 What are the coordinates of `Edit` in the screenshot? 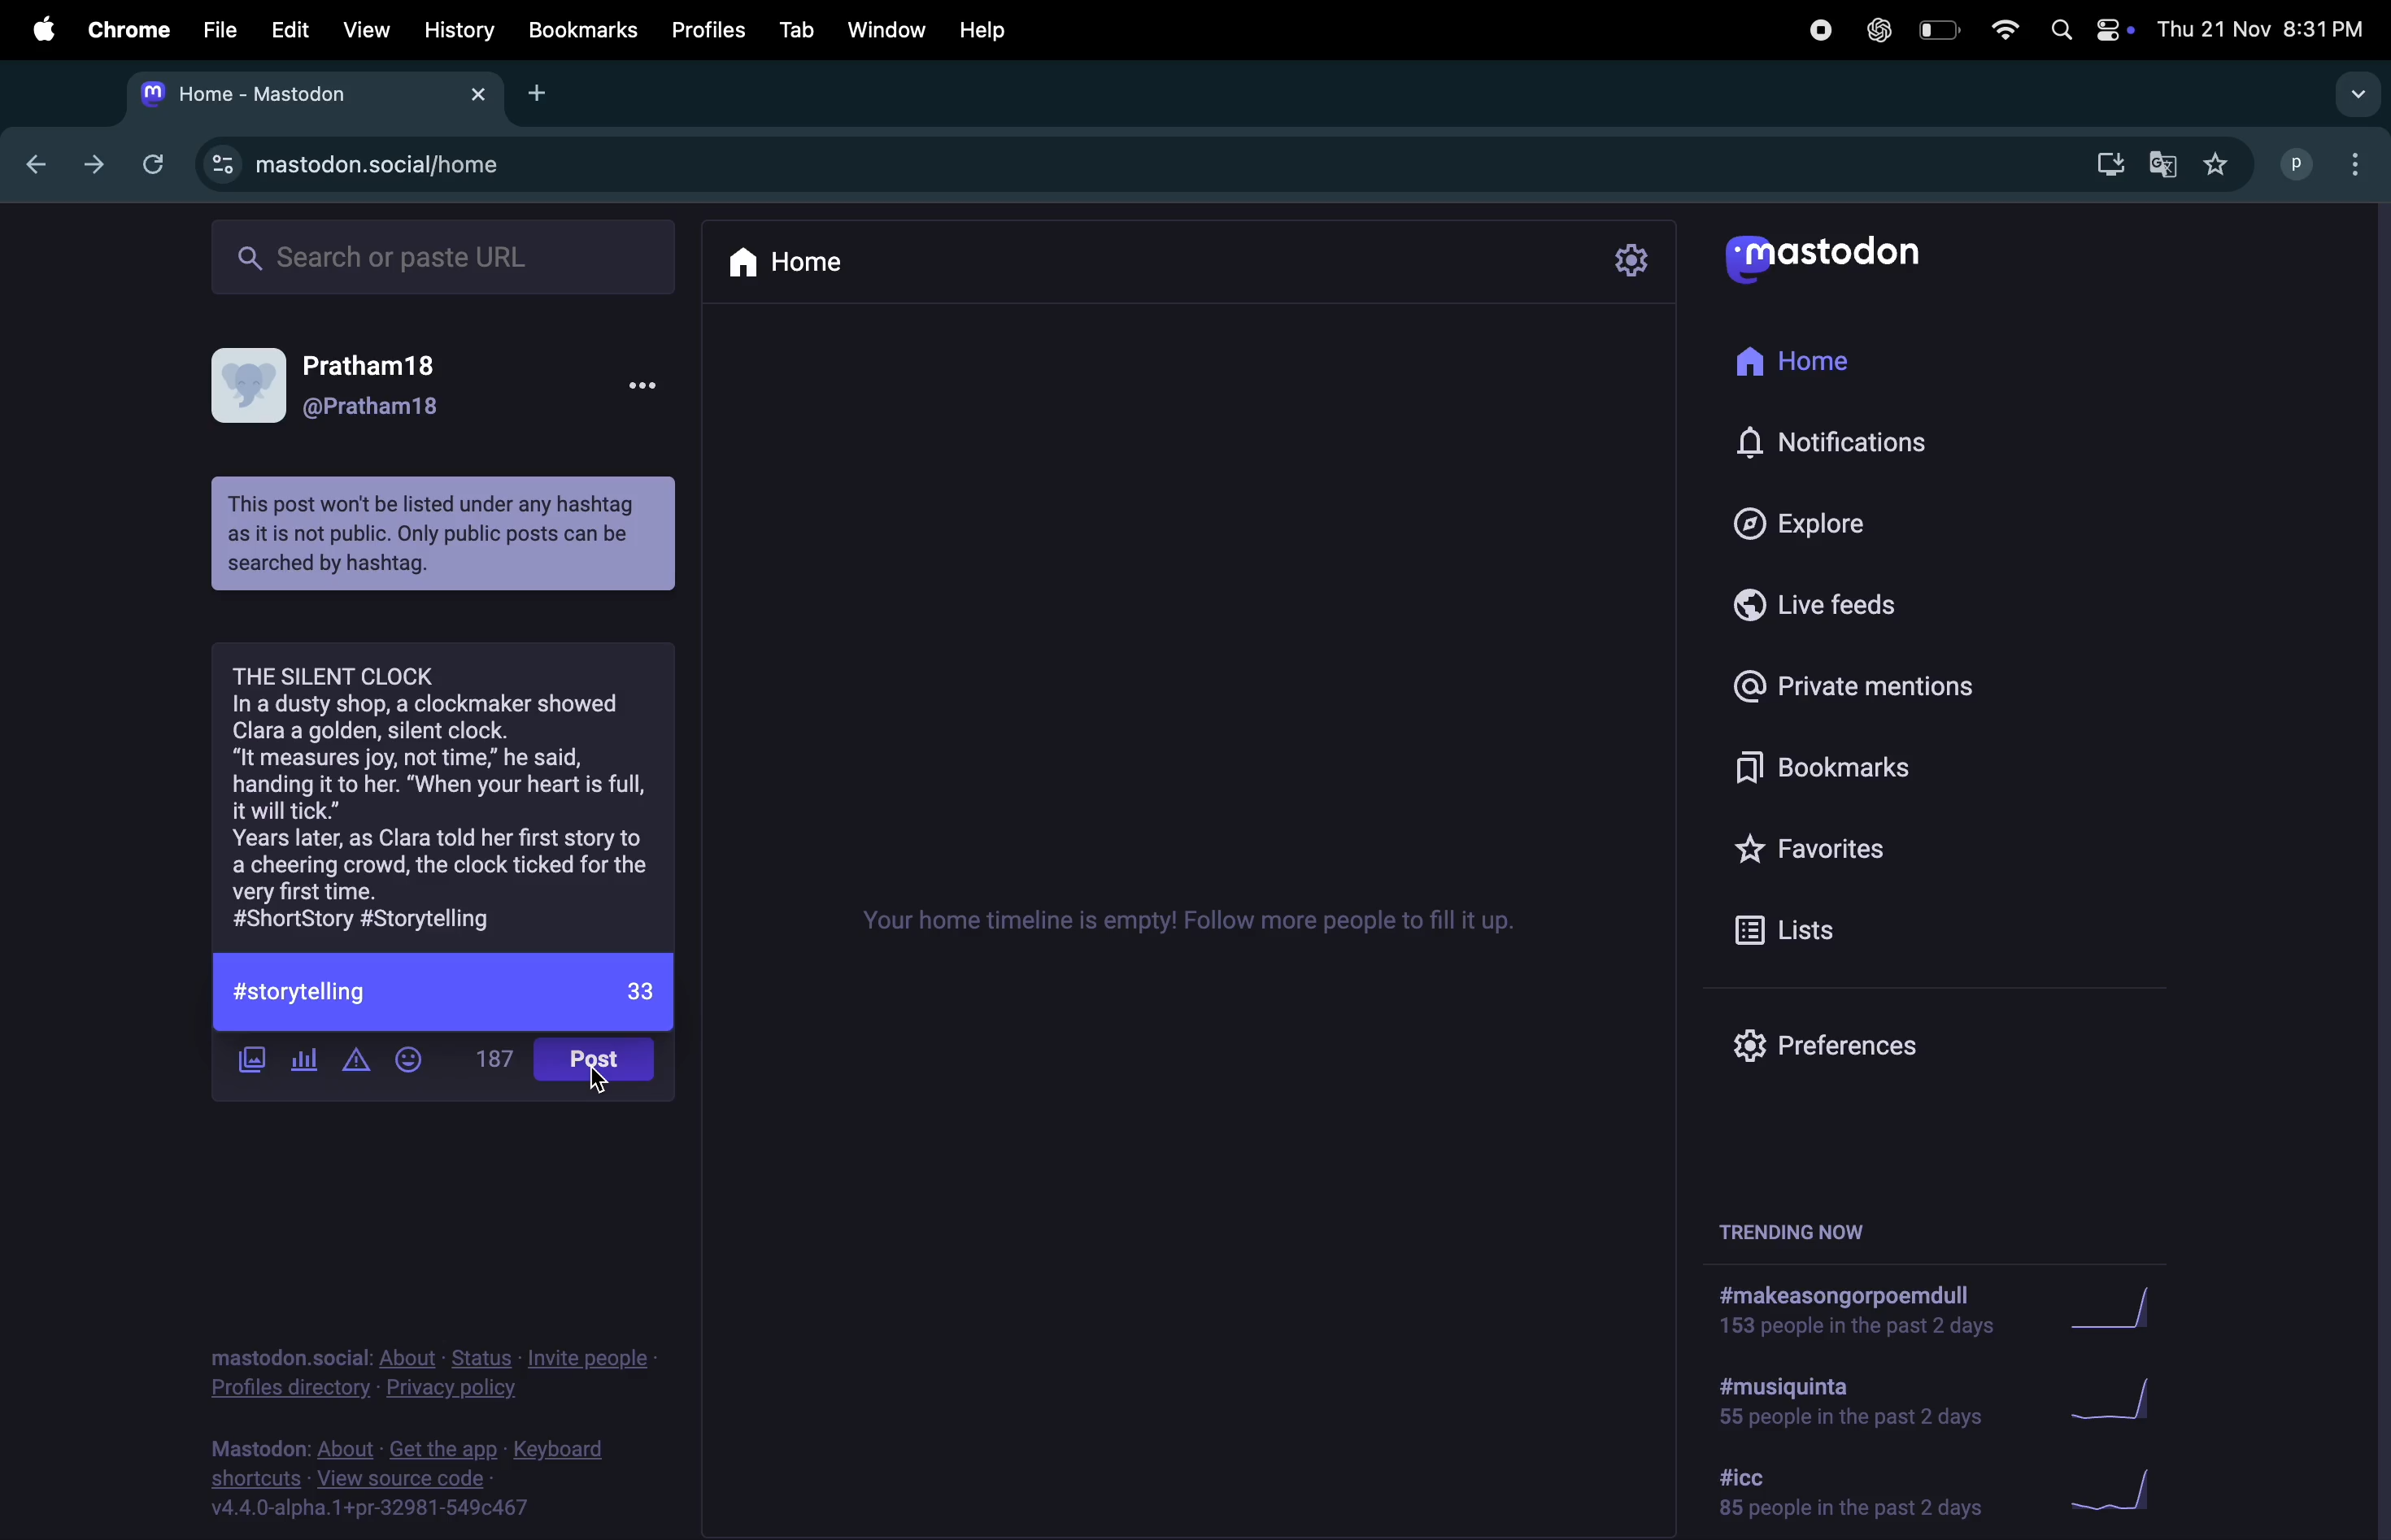 It's located at (289, 25).